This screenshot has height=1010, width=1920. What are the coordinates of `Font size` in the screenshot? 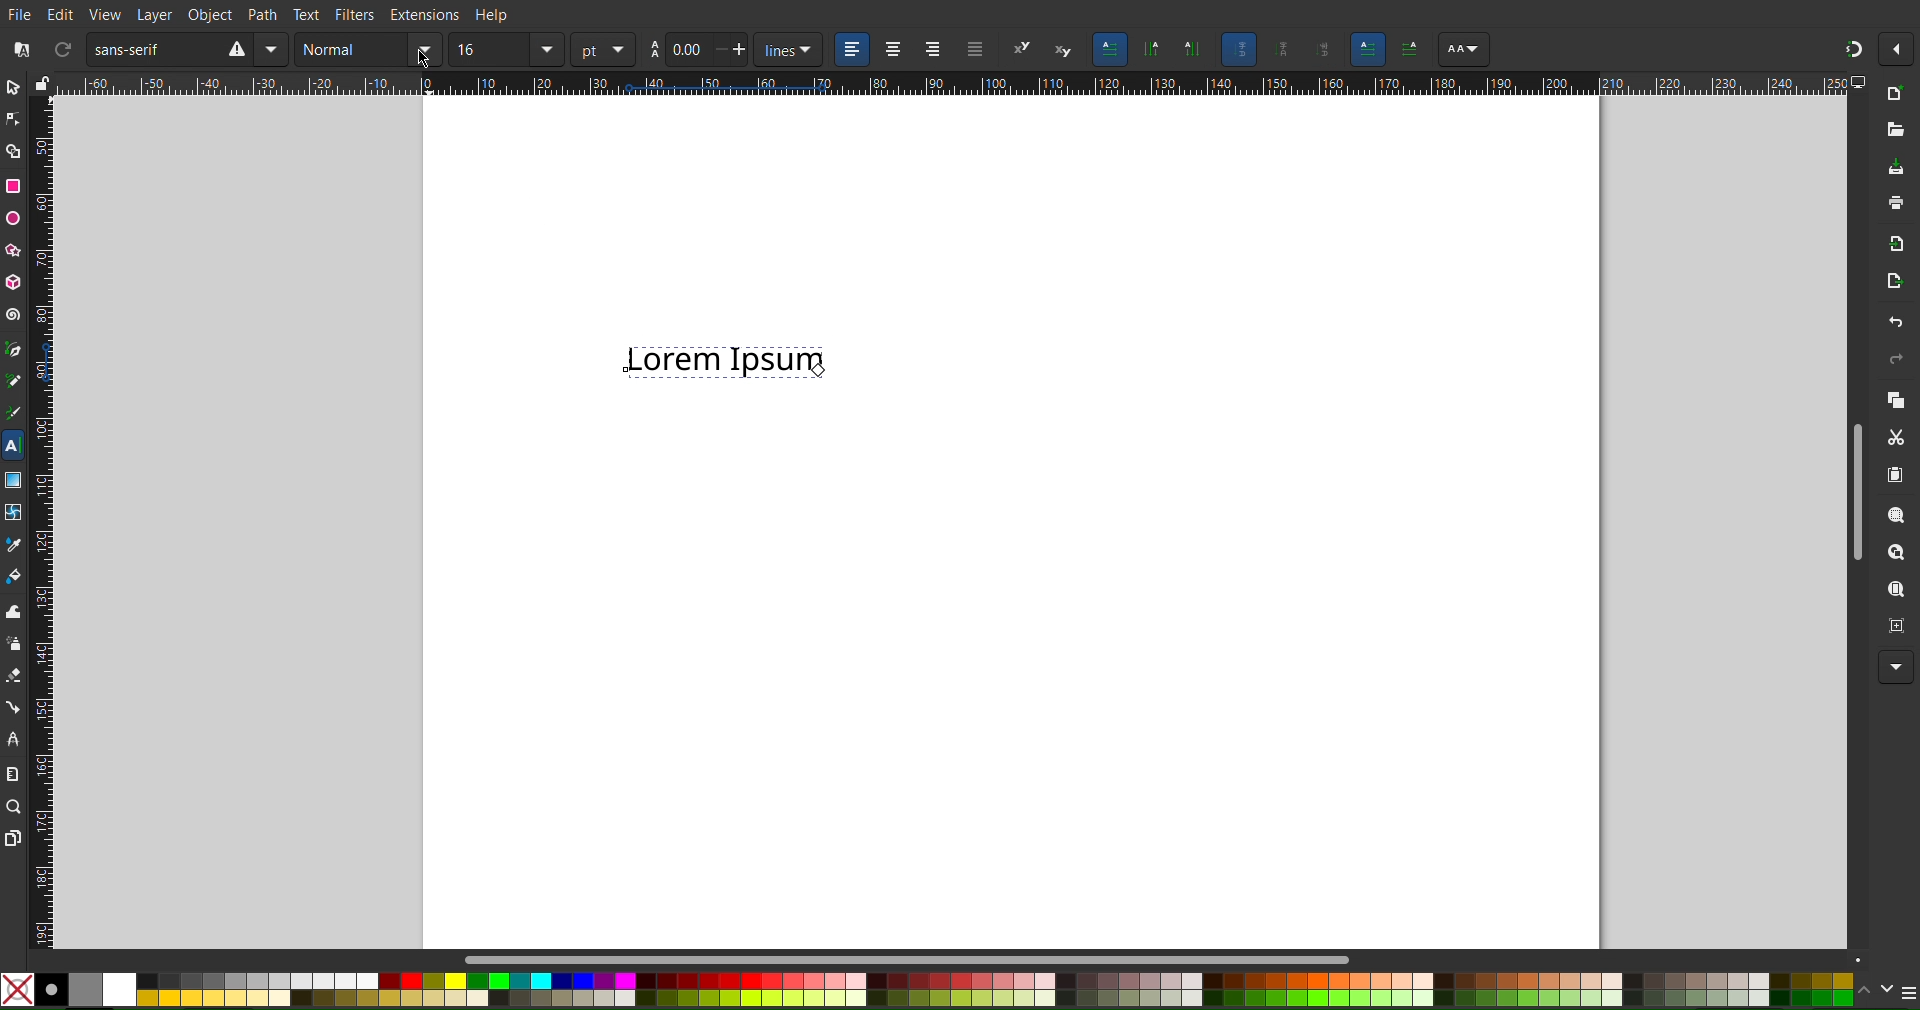 It's located at (506, 50).